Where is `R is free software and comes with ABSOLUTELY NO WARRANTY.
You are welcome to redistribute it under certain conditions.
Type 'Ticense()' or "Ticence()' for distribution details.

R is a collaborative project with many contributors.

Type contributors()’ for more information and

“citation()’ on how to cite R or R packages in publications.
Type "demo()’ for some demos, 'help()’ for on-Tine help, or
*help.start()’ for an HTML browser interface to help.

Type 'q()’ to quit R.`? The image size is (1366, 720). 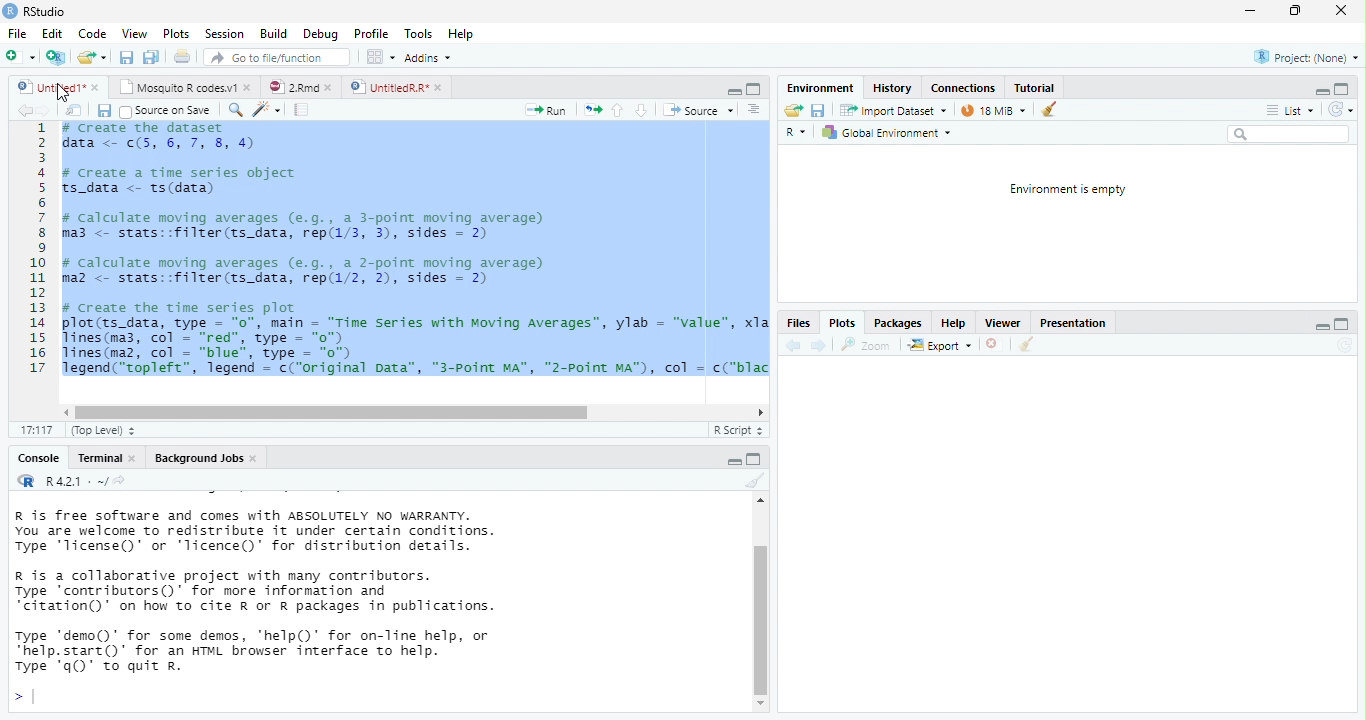 R is free software and comes with ABSOLUTELY NO WARRANTY.
You are welcome to redistribute it under certain conditions.
Type 'Ticense()' or "Ticence()' for distribution details.

R is a collaborative project with many contributors.

Type contributors()’ for more information and

“citation()’ on how to cite R or R packages in publications.
Type "demo()’ for some demos, 'help()’ for on-Tine help, or
*help.start()’ for an HTML browser interface to help.

Type 'q()’ to quit R. is located at coordinates (340, 591).